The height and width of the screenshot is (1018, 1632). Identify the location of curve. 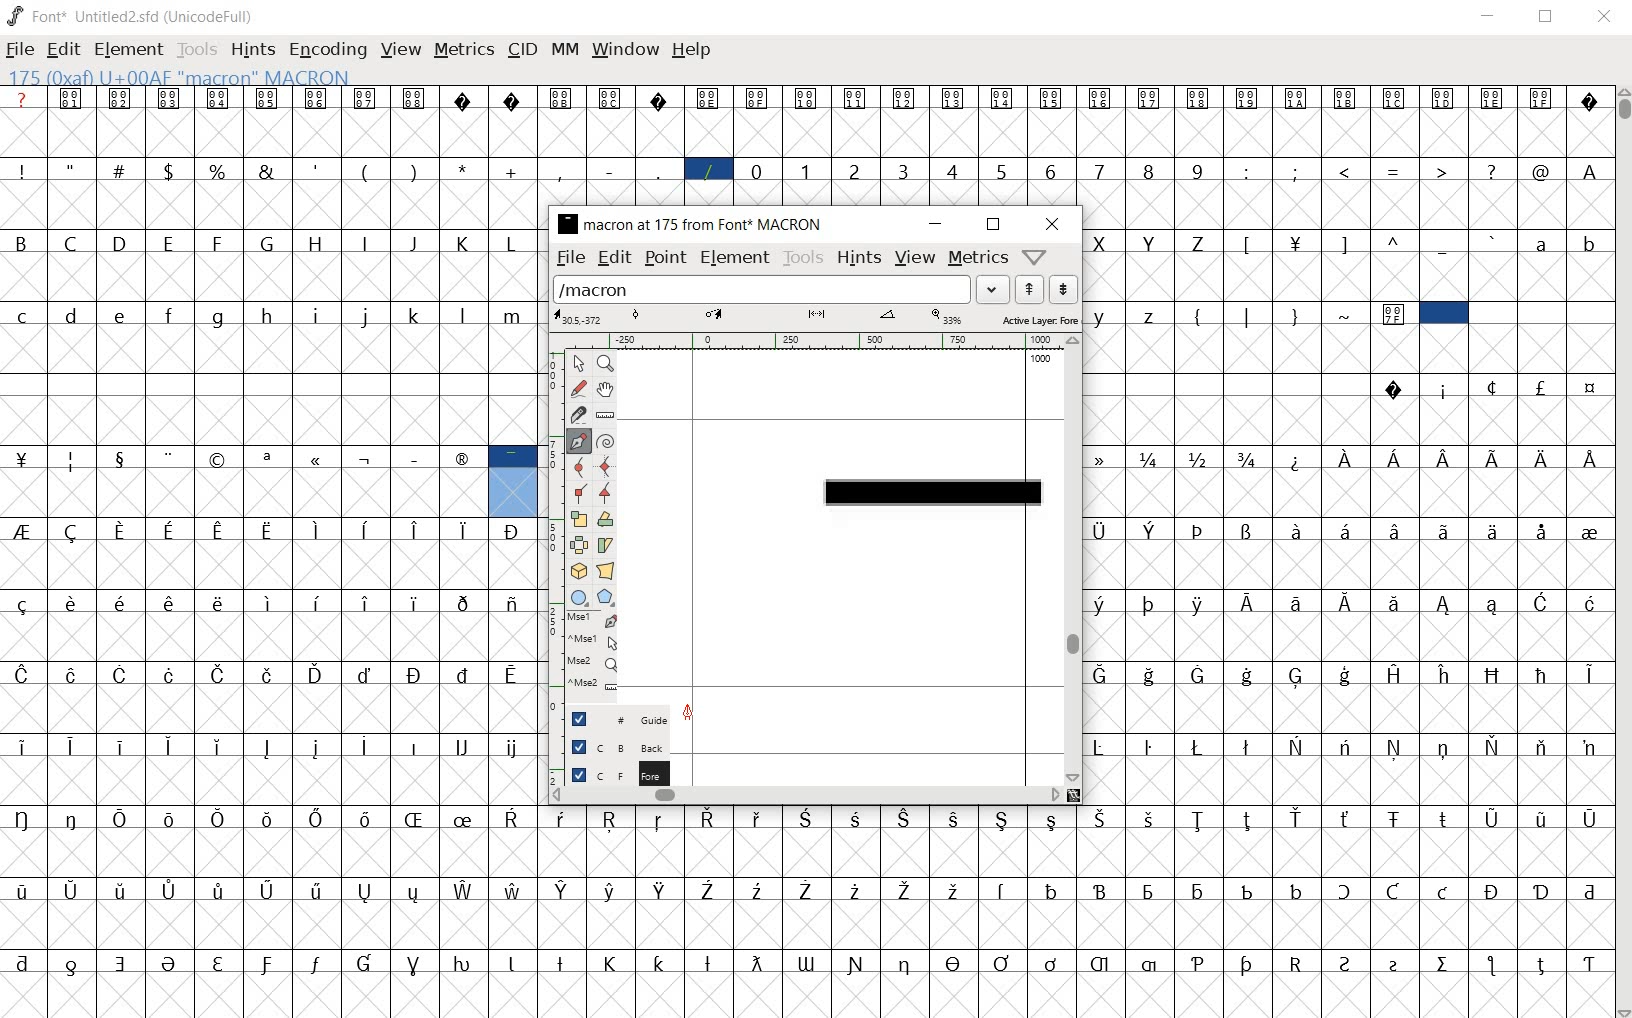
(575, 467).